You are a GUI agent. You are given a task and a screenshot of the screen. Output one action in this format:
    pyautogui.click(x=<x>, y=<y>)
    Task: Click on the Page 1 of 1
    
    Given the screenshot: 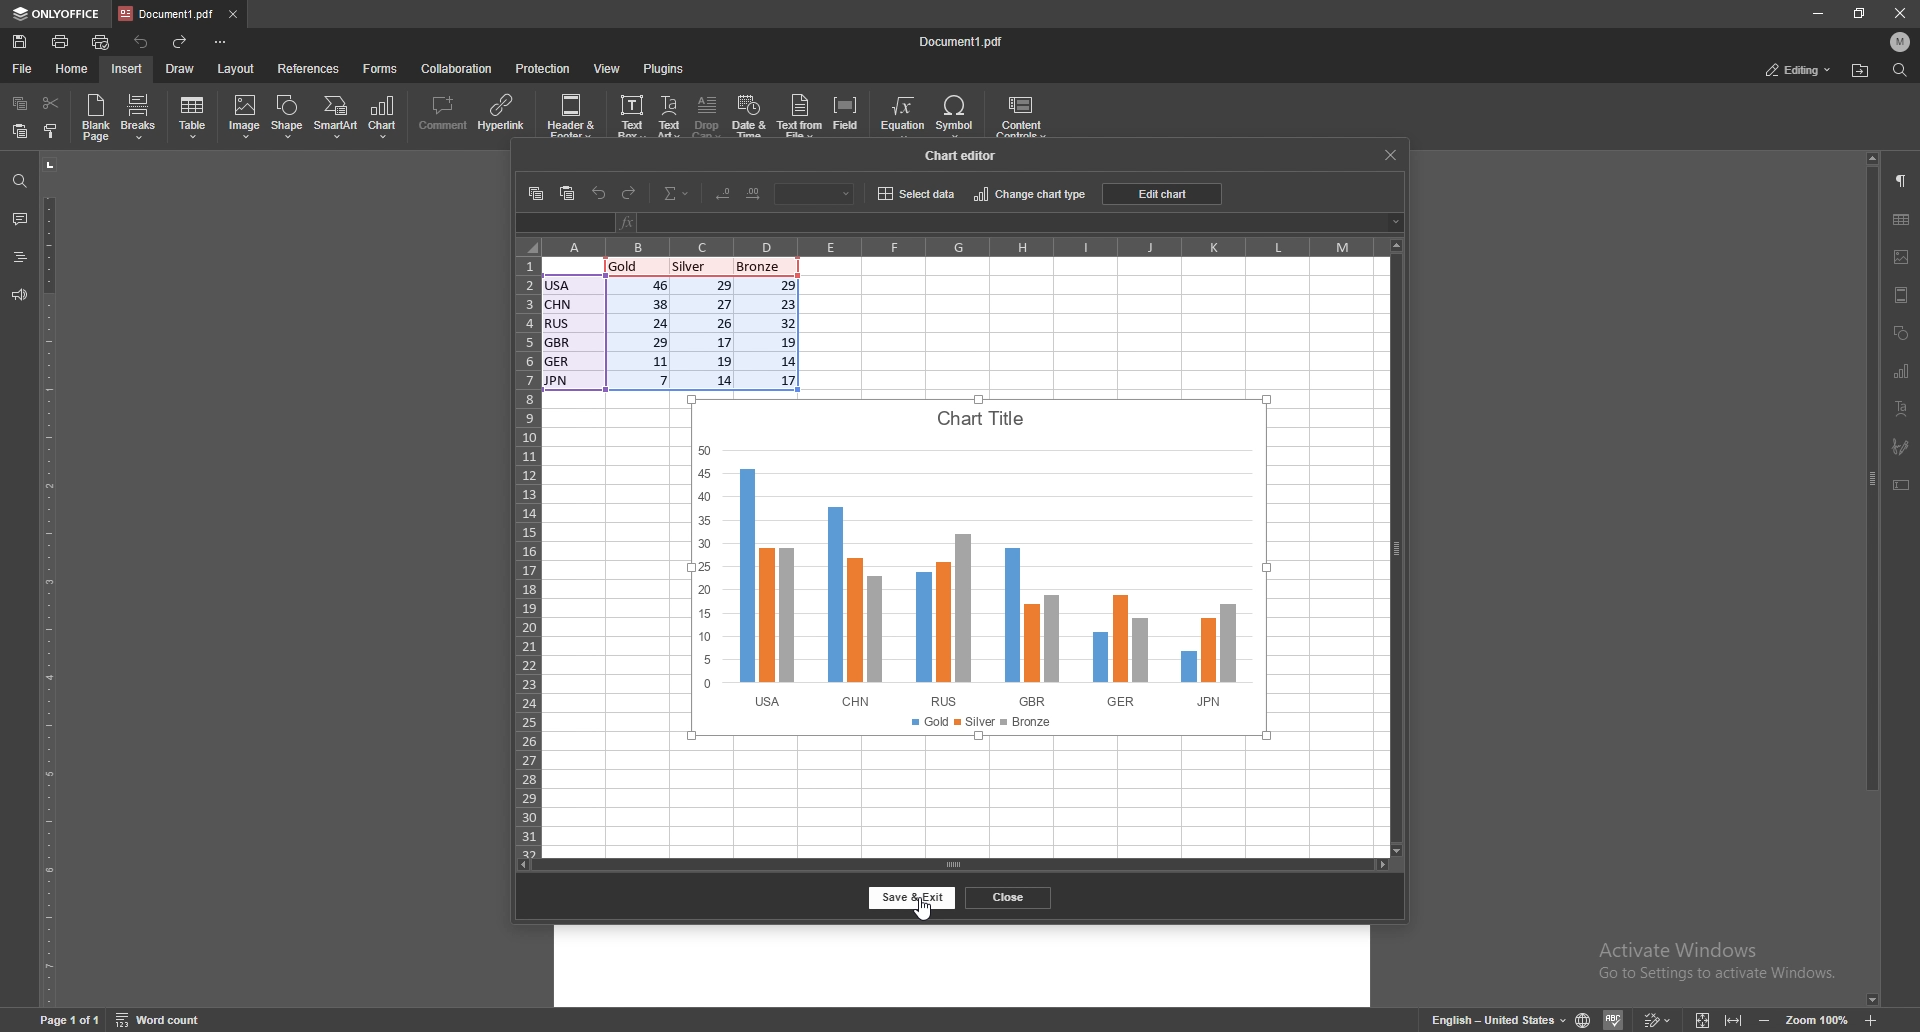 What is the action you would take?
    pyautogui.click(x=72, y=1018)
    